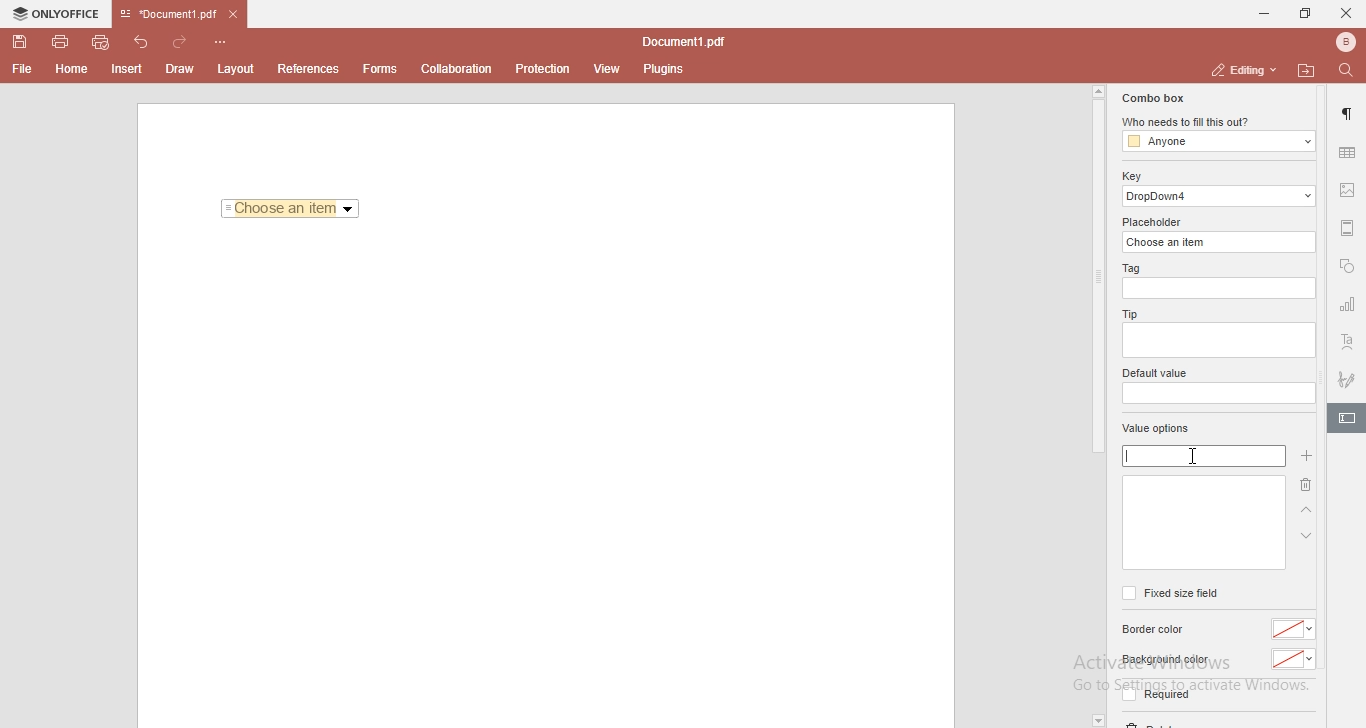 This screenshot has height=728, width=1366. I want to click on Draw, so click(184, 68).